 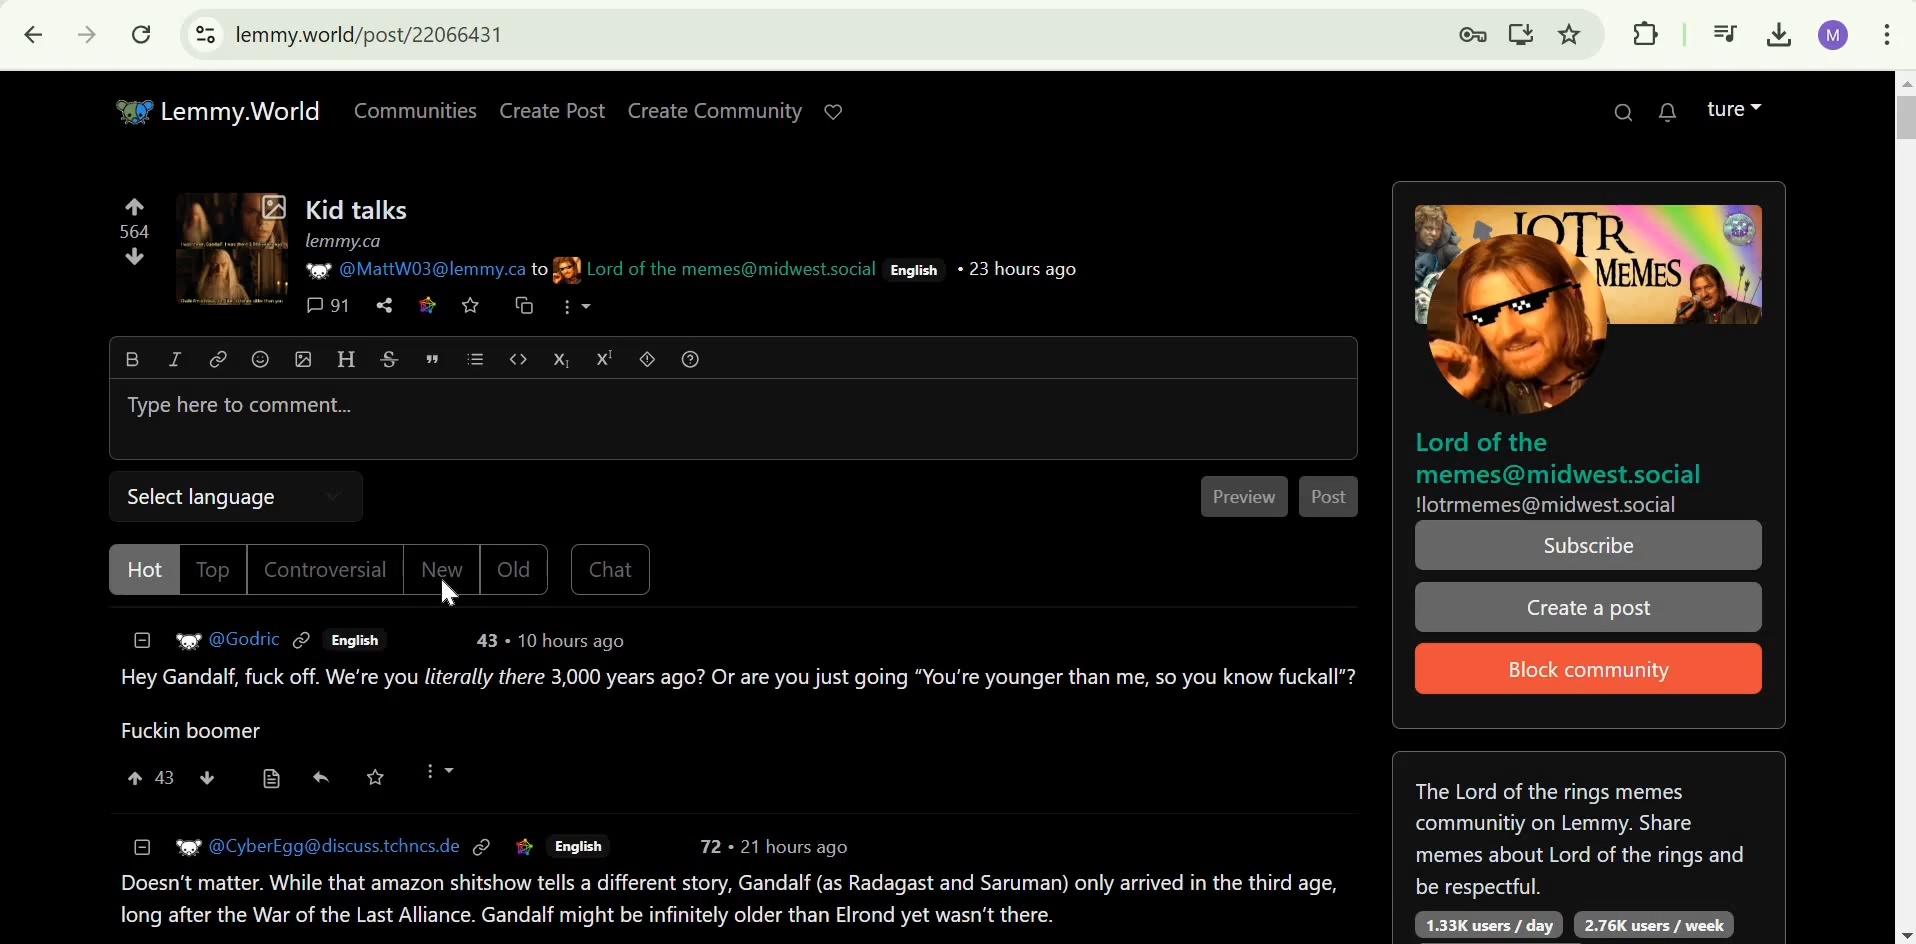 I want to click on link, so click(x=525, y=846).